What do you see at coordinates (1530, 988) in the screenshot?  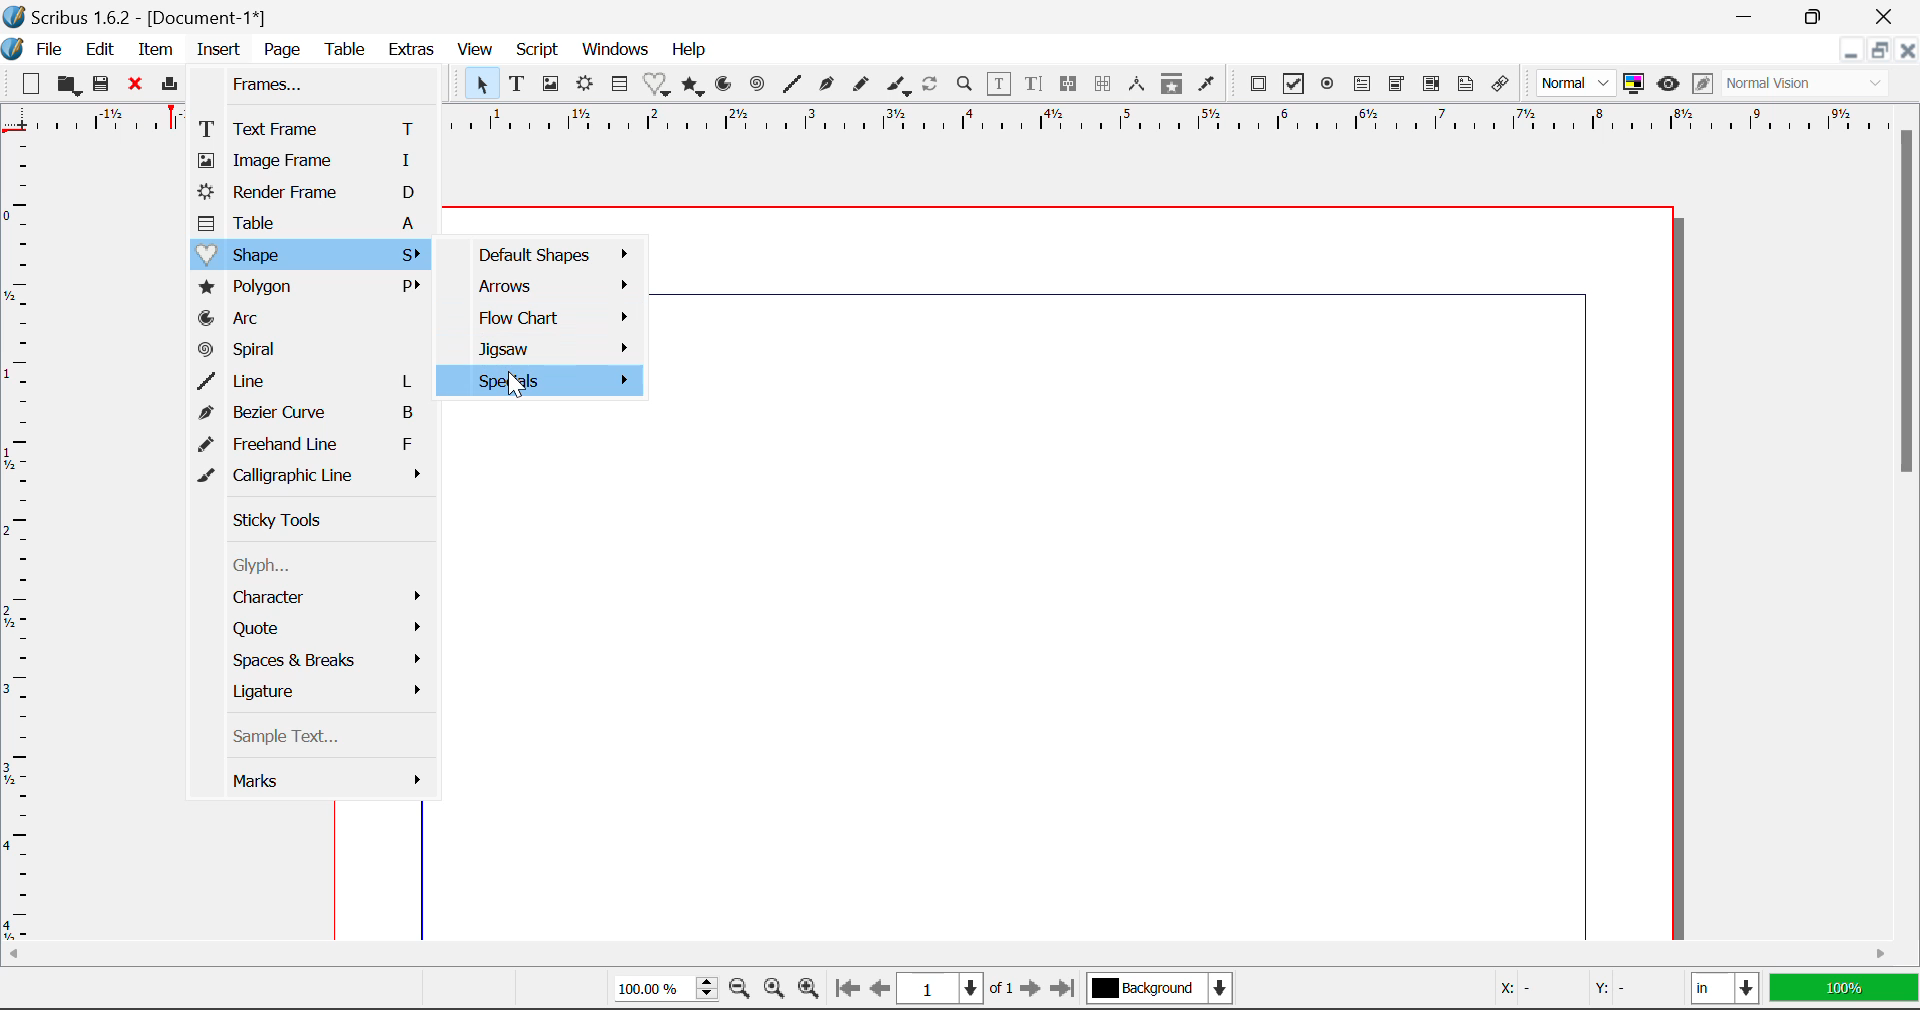 I see `X: -` at bounding box center [1530, 988].